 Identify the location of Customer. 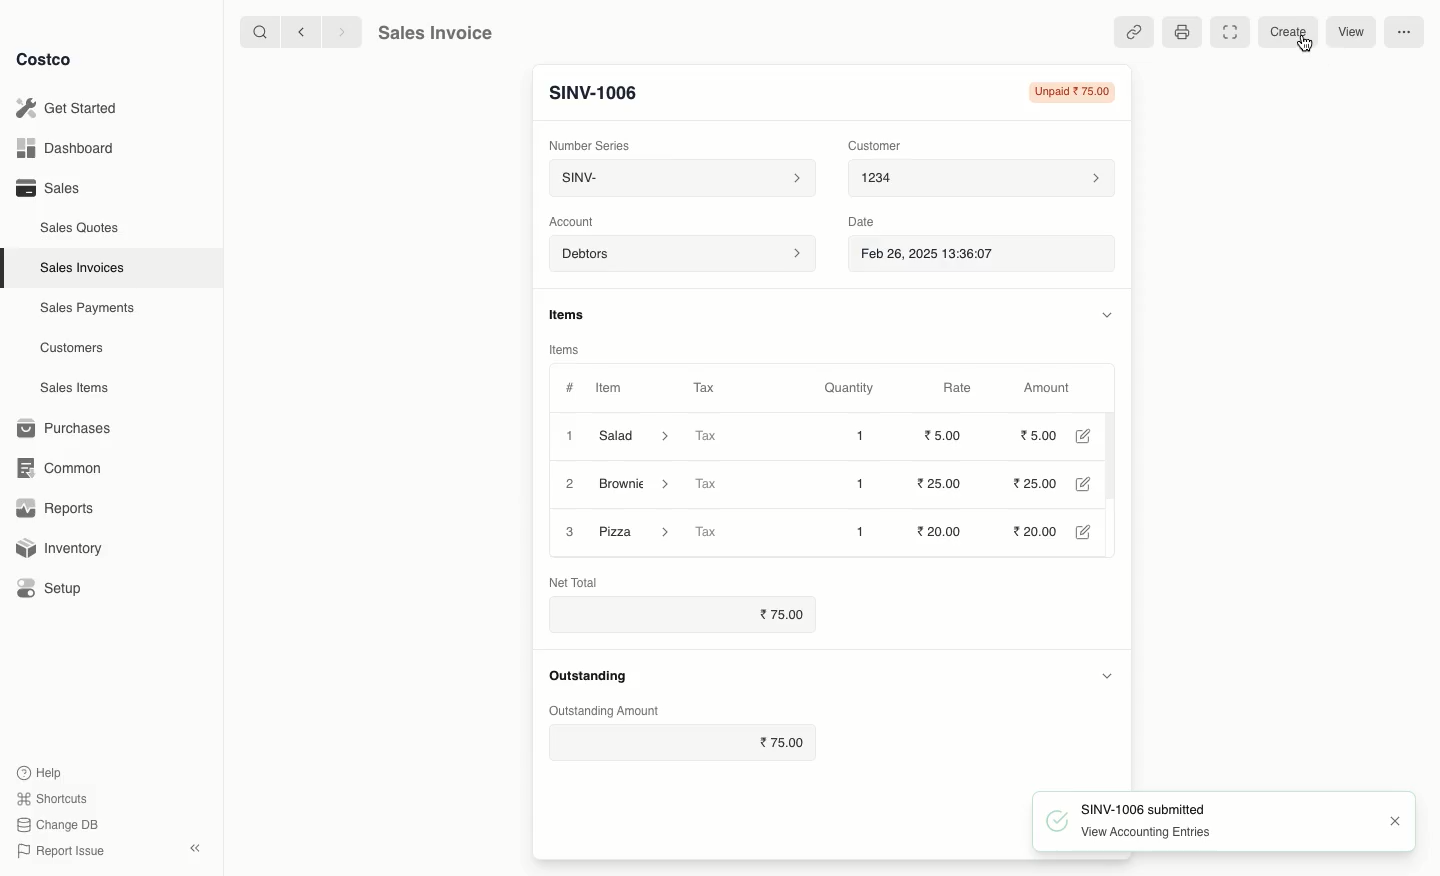
(873, 144).